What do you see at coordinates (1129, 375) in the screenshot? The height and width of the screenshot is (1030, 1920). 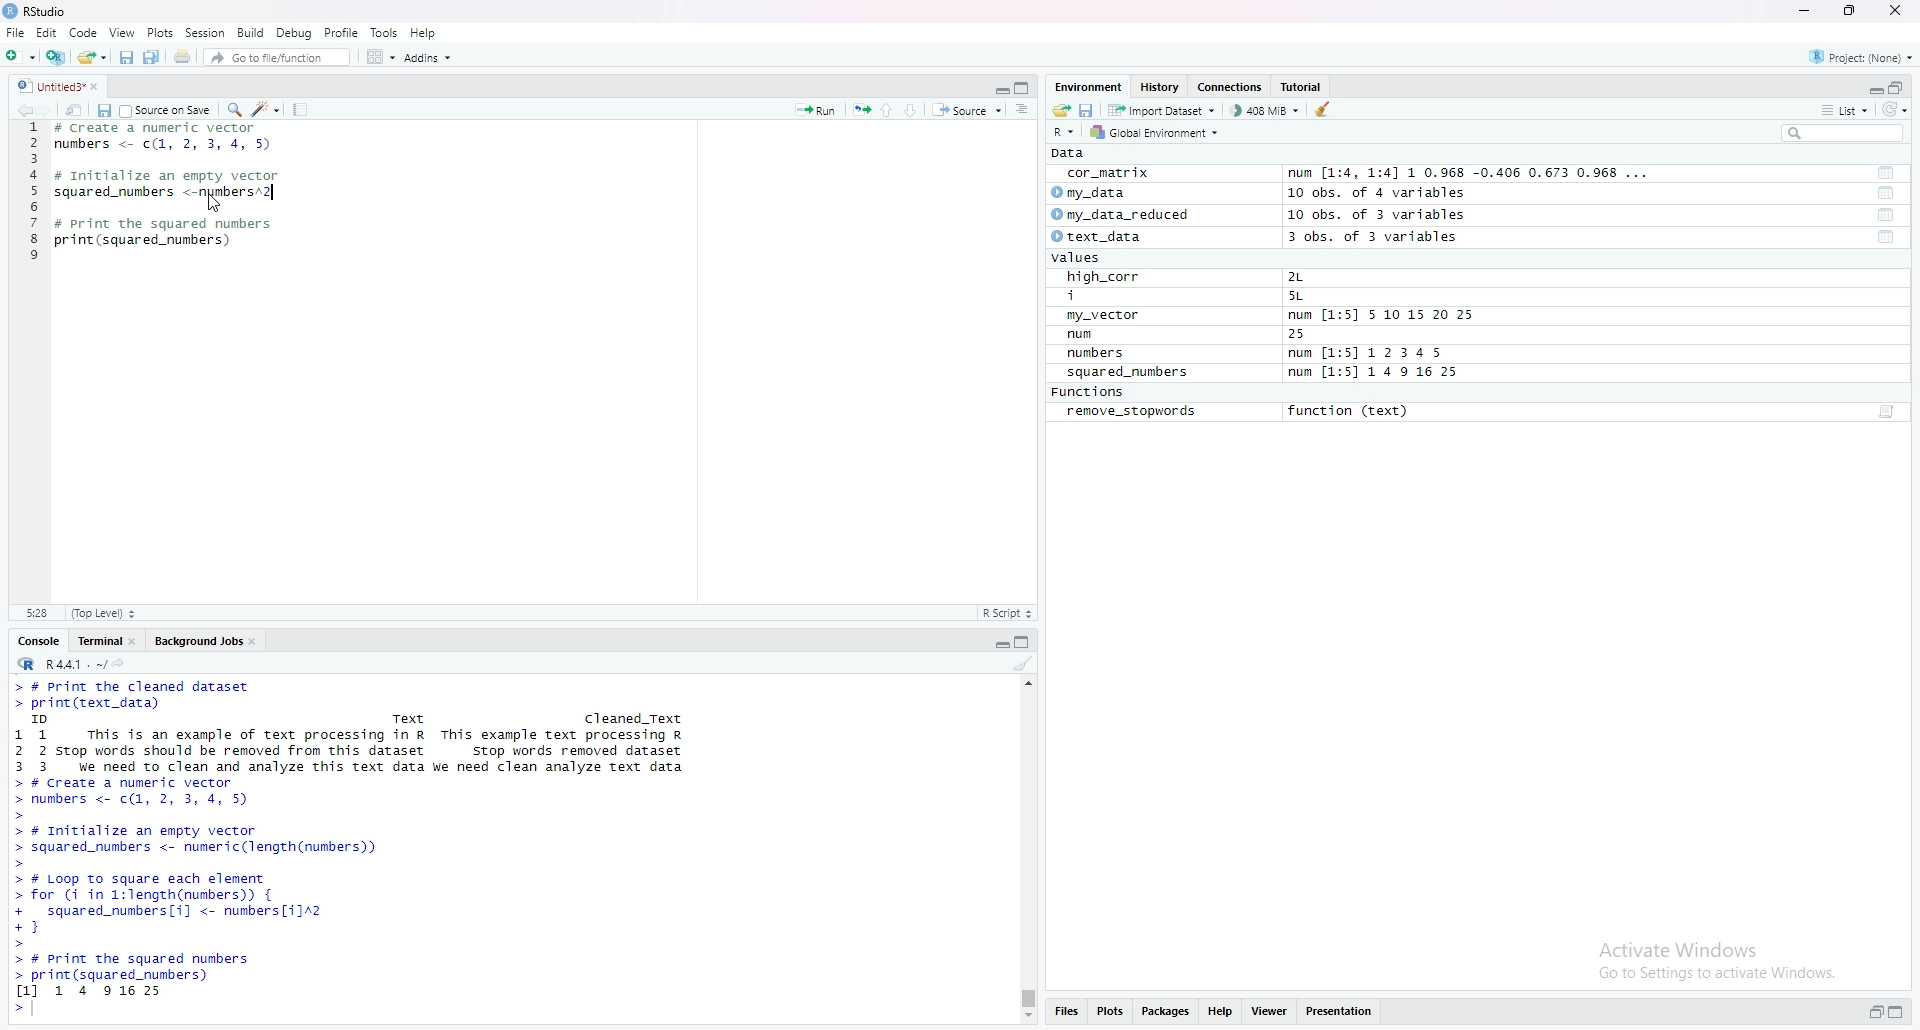 I see `squared_numbers` at bounding box center [1129, 375].